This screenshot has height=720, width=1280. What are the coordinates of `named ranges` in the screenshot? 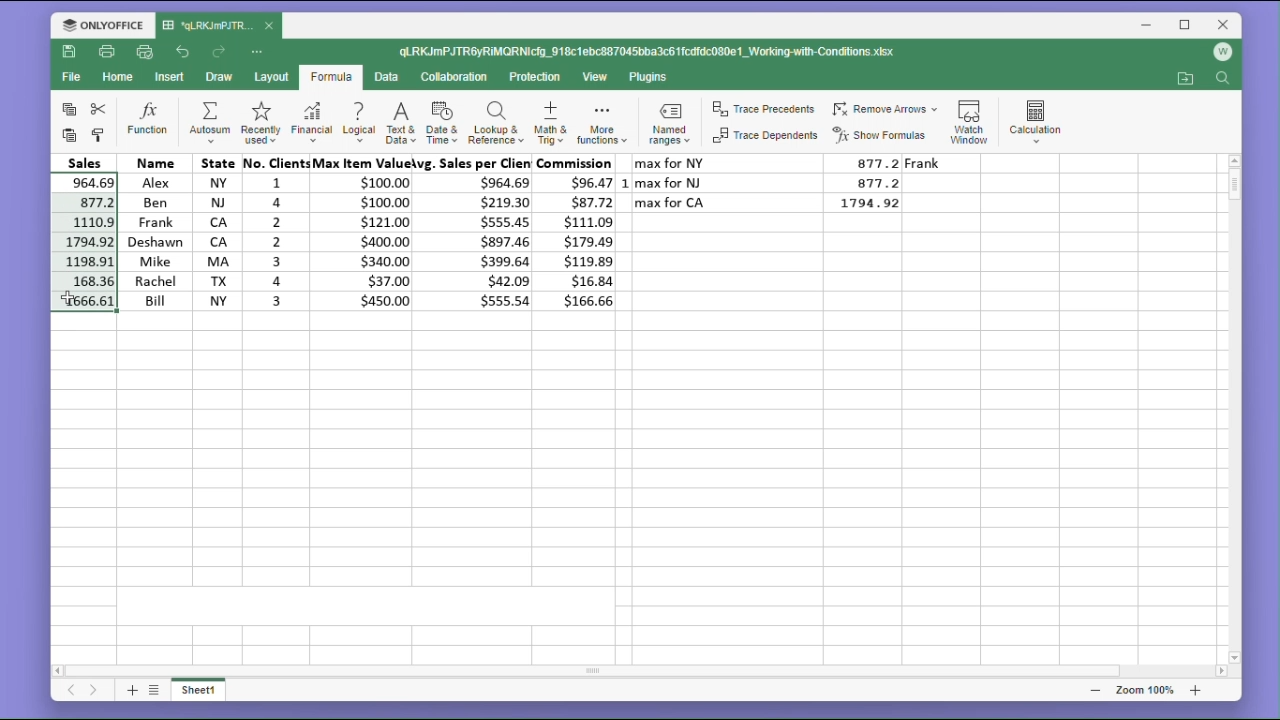 It's located at (667, 126).